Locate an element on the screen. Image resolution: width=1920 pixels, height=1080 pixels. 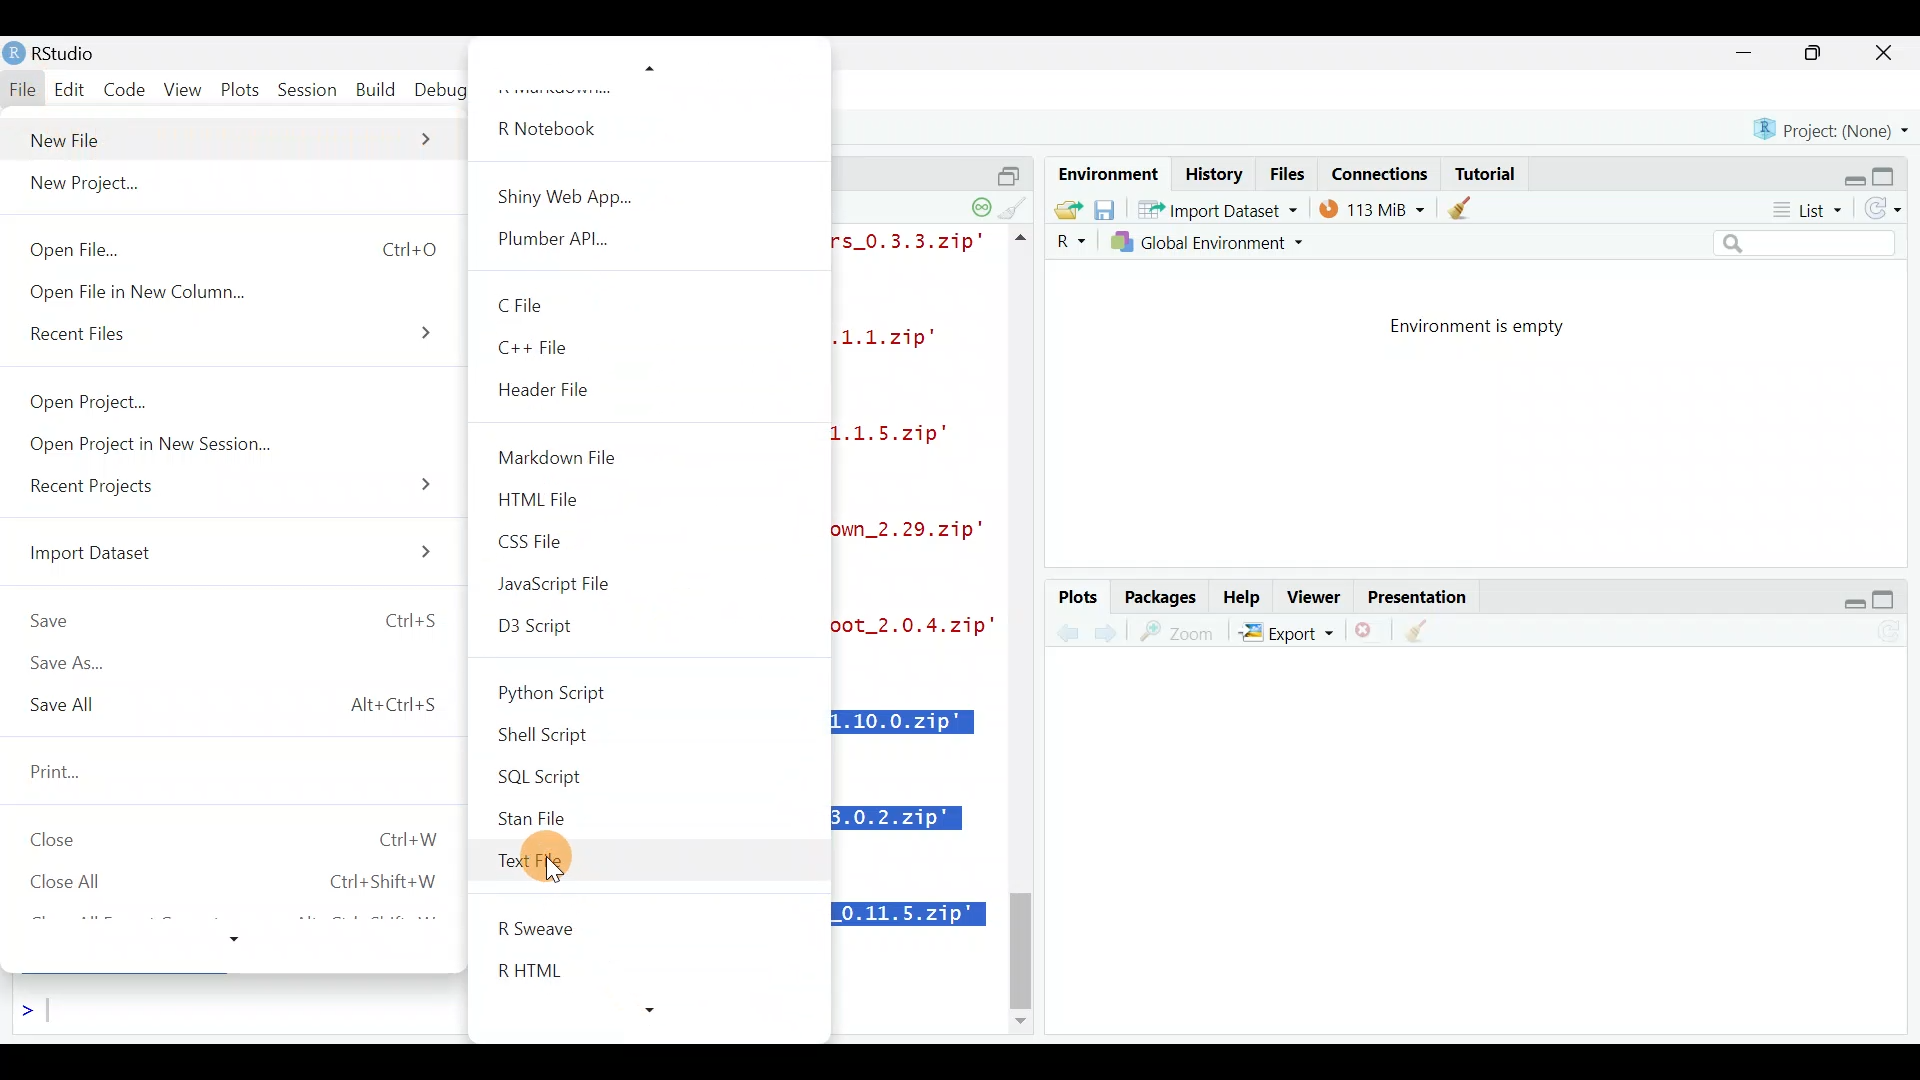
New Project... is located at coordinates (121, 188).